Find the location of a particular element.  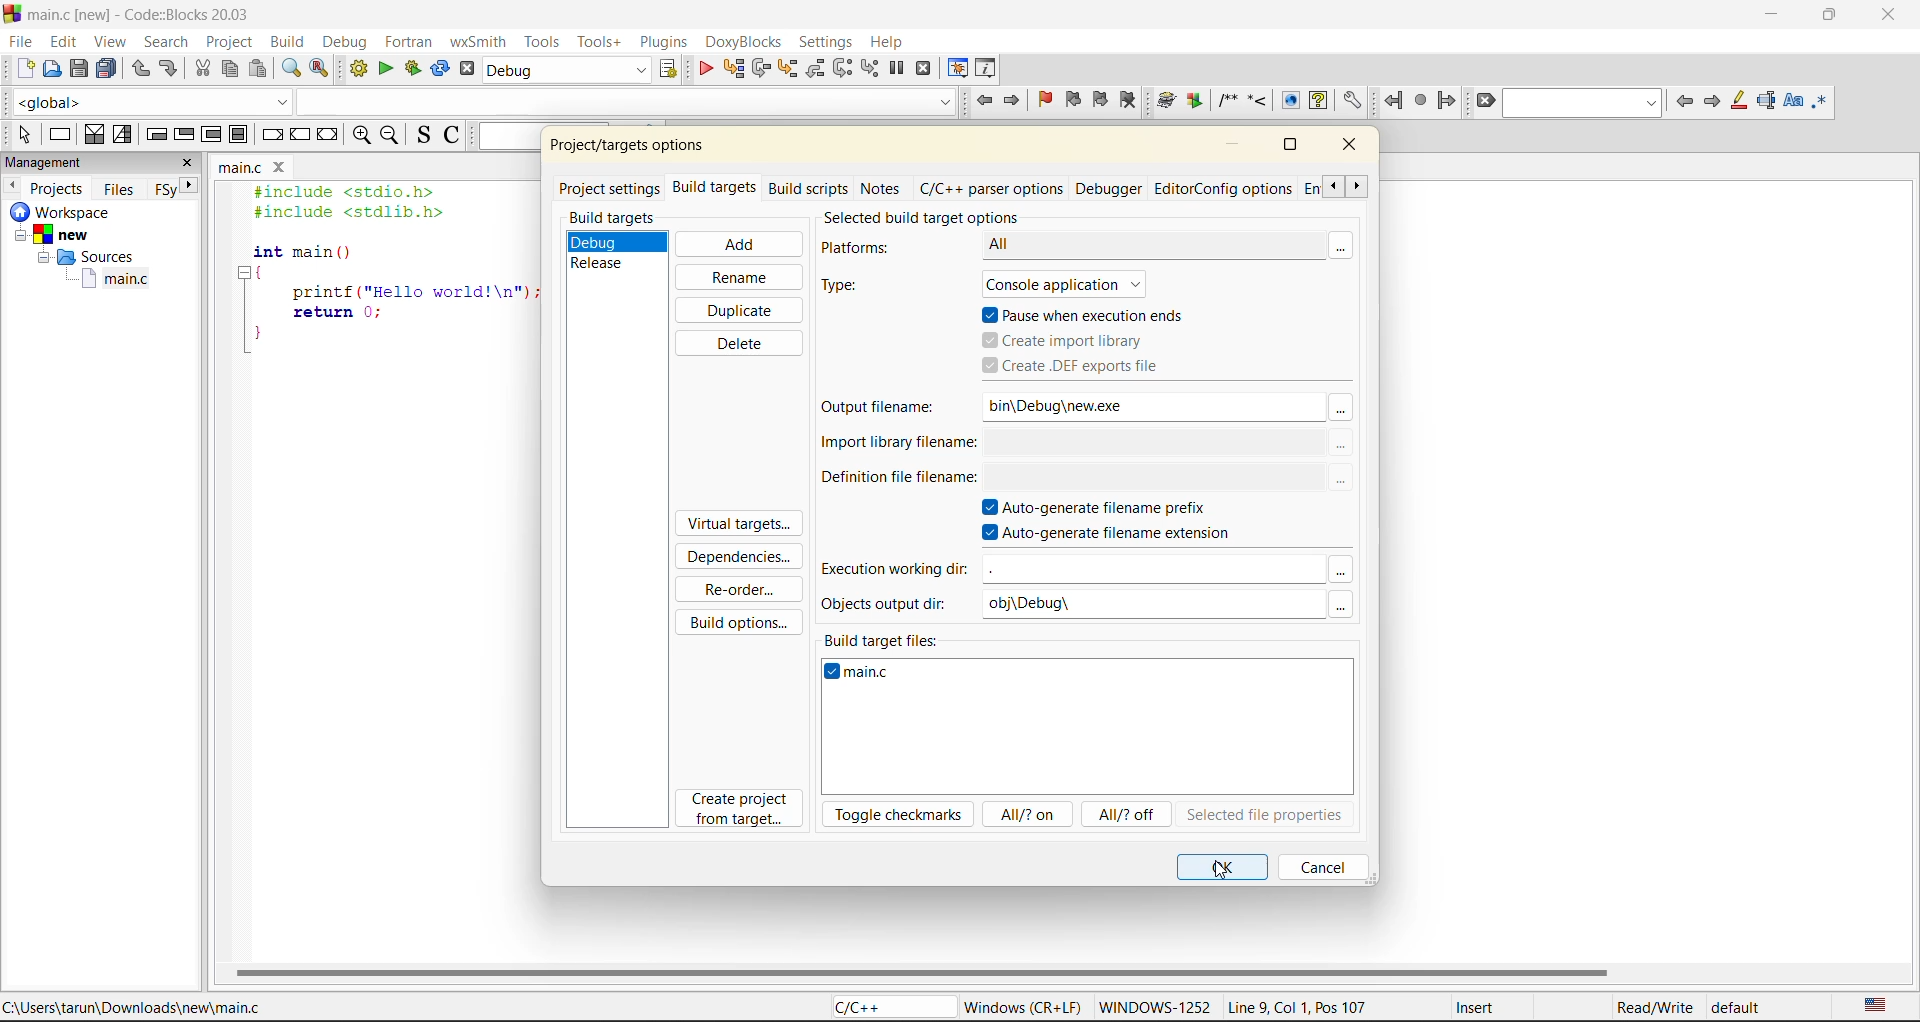

Line 9, Col 1, Pos 107 is located at coordinates (1297, 1010).